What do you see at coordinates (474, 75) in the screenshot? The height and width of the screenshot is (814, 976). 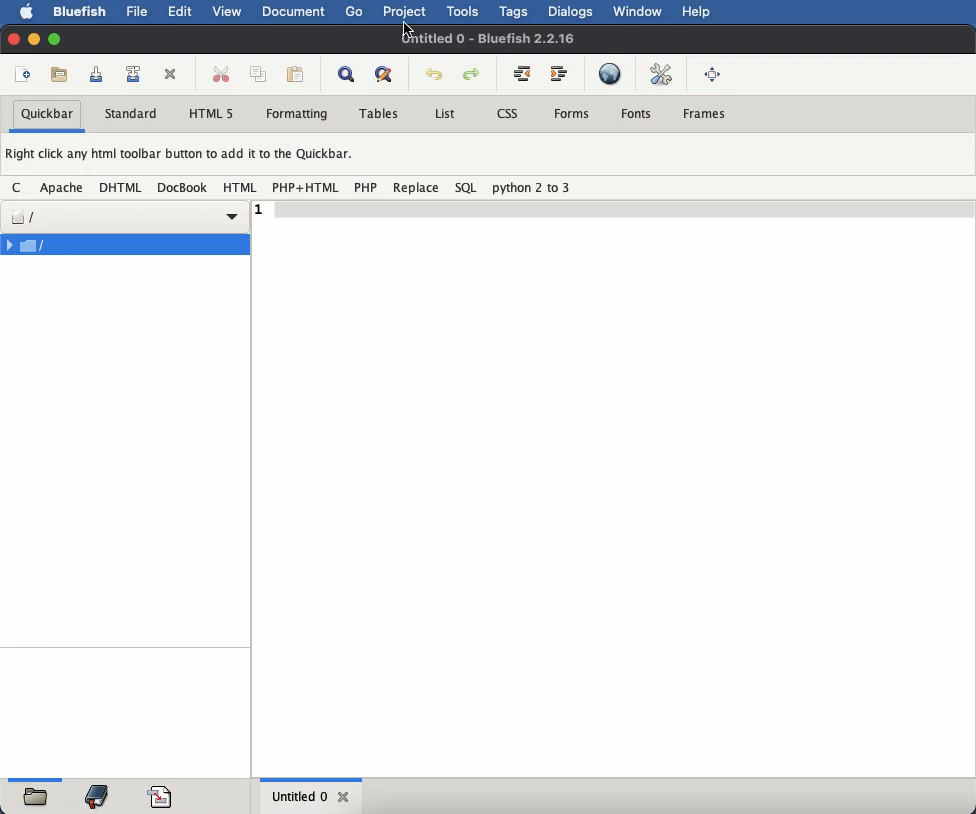 I see `redo` at bounding box center [474, 75].